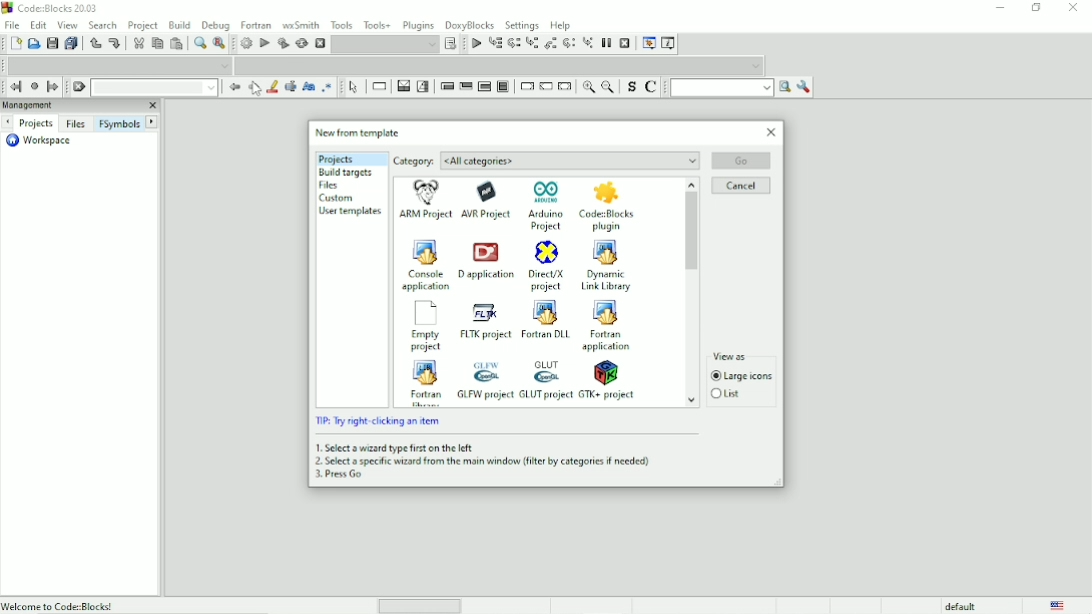 The image size is (1092, 614). I want to click on Close, so click(771, 132).